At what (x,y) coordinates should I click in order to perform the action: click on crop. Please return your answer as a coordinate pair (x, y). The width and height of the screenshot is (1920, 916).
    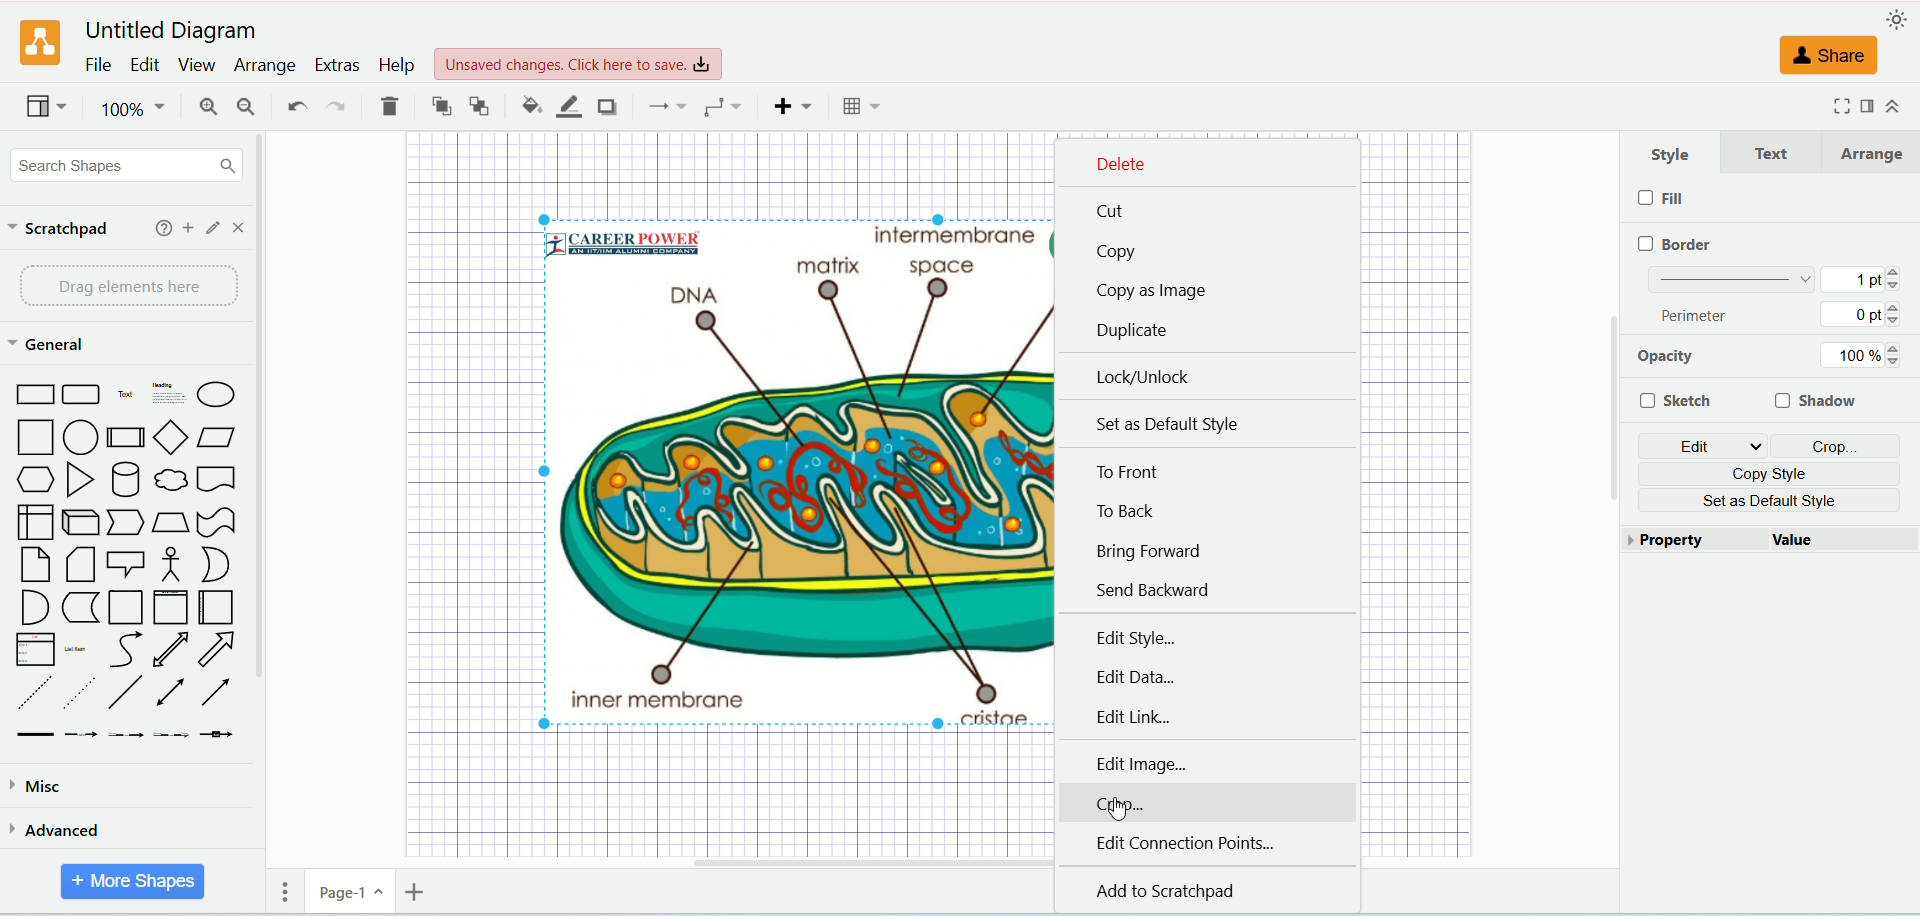
    Looking at the image, I should click on (1209, 802).